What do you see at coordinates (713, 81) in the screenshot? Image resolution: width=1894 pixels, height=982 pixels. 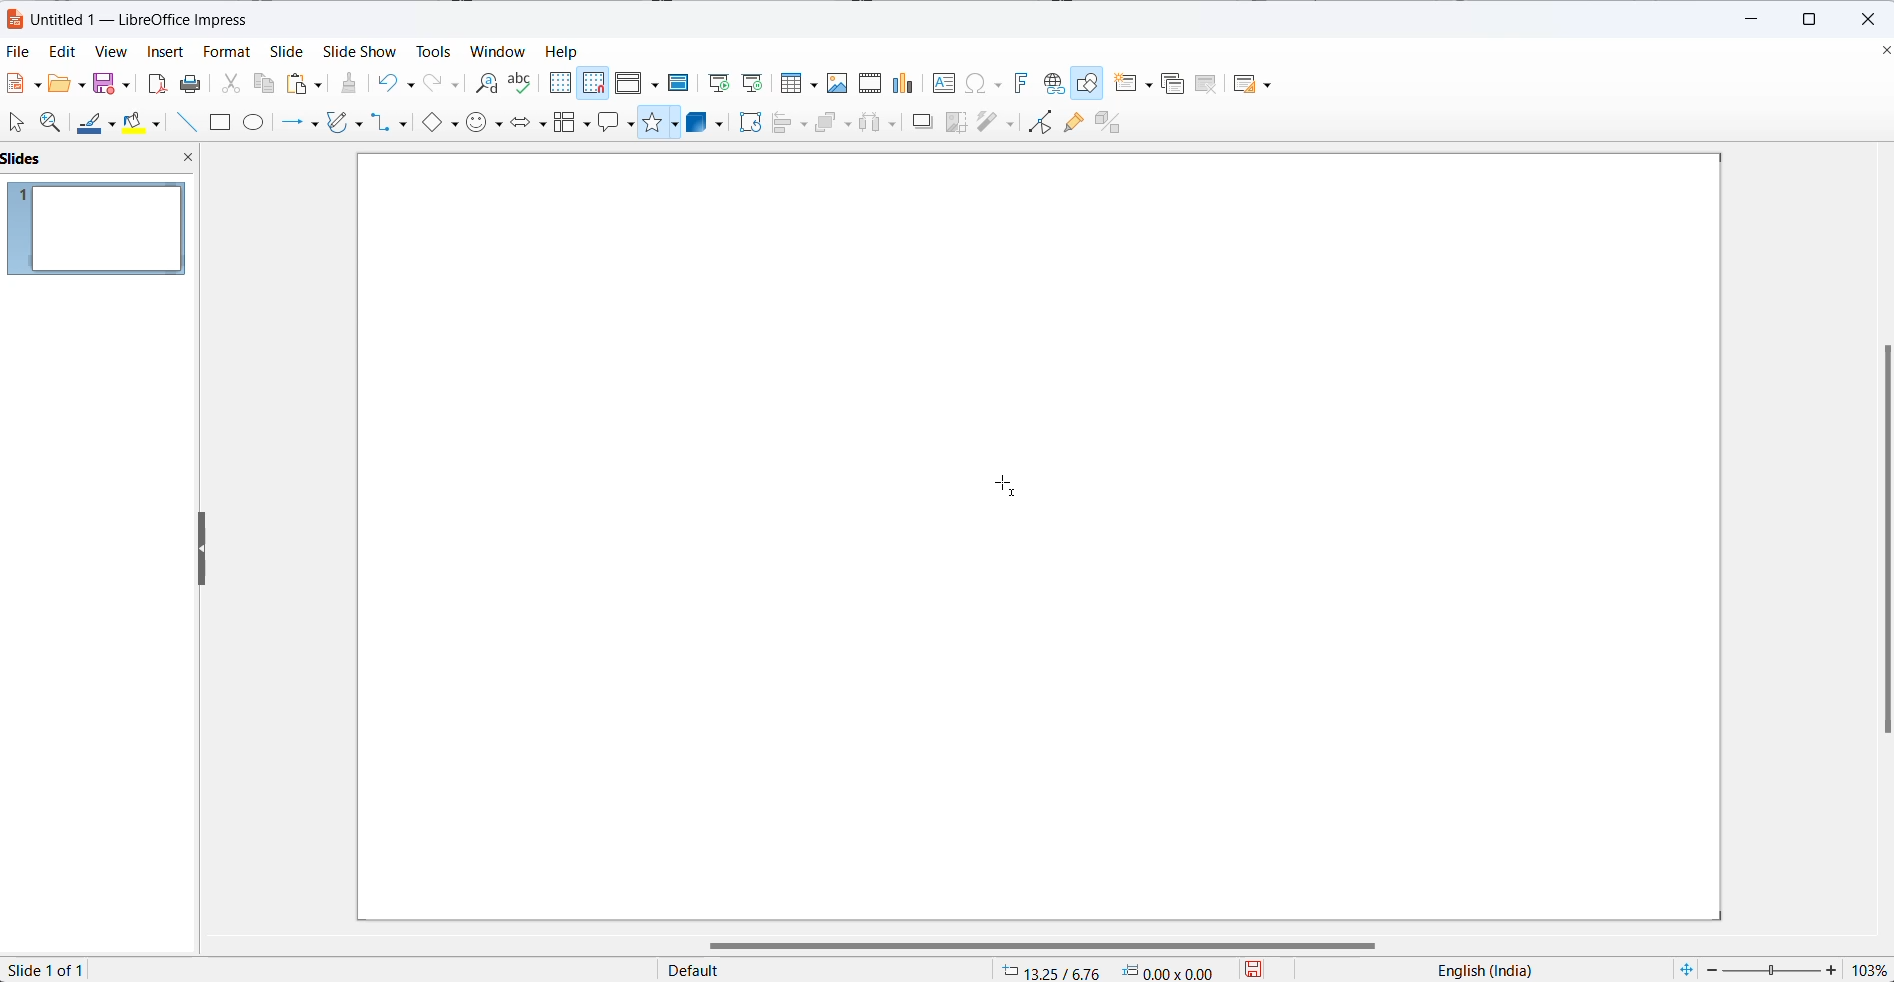 I see `start from first slide` at bounding box center [713, 81].